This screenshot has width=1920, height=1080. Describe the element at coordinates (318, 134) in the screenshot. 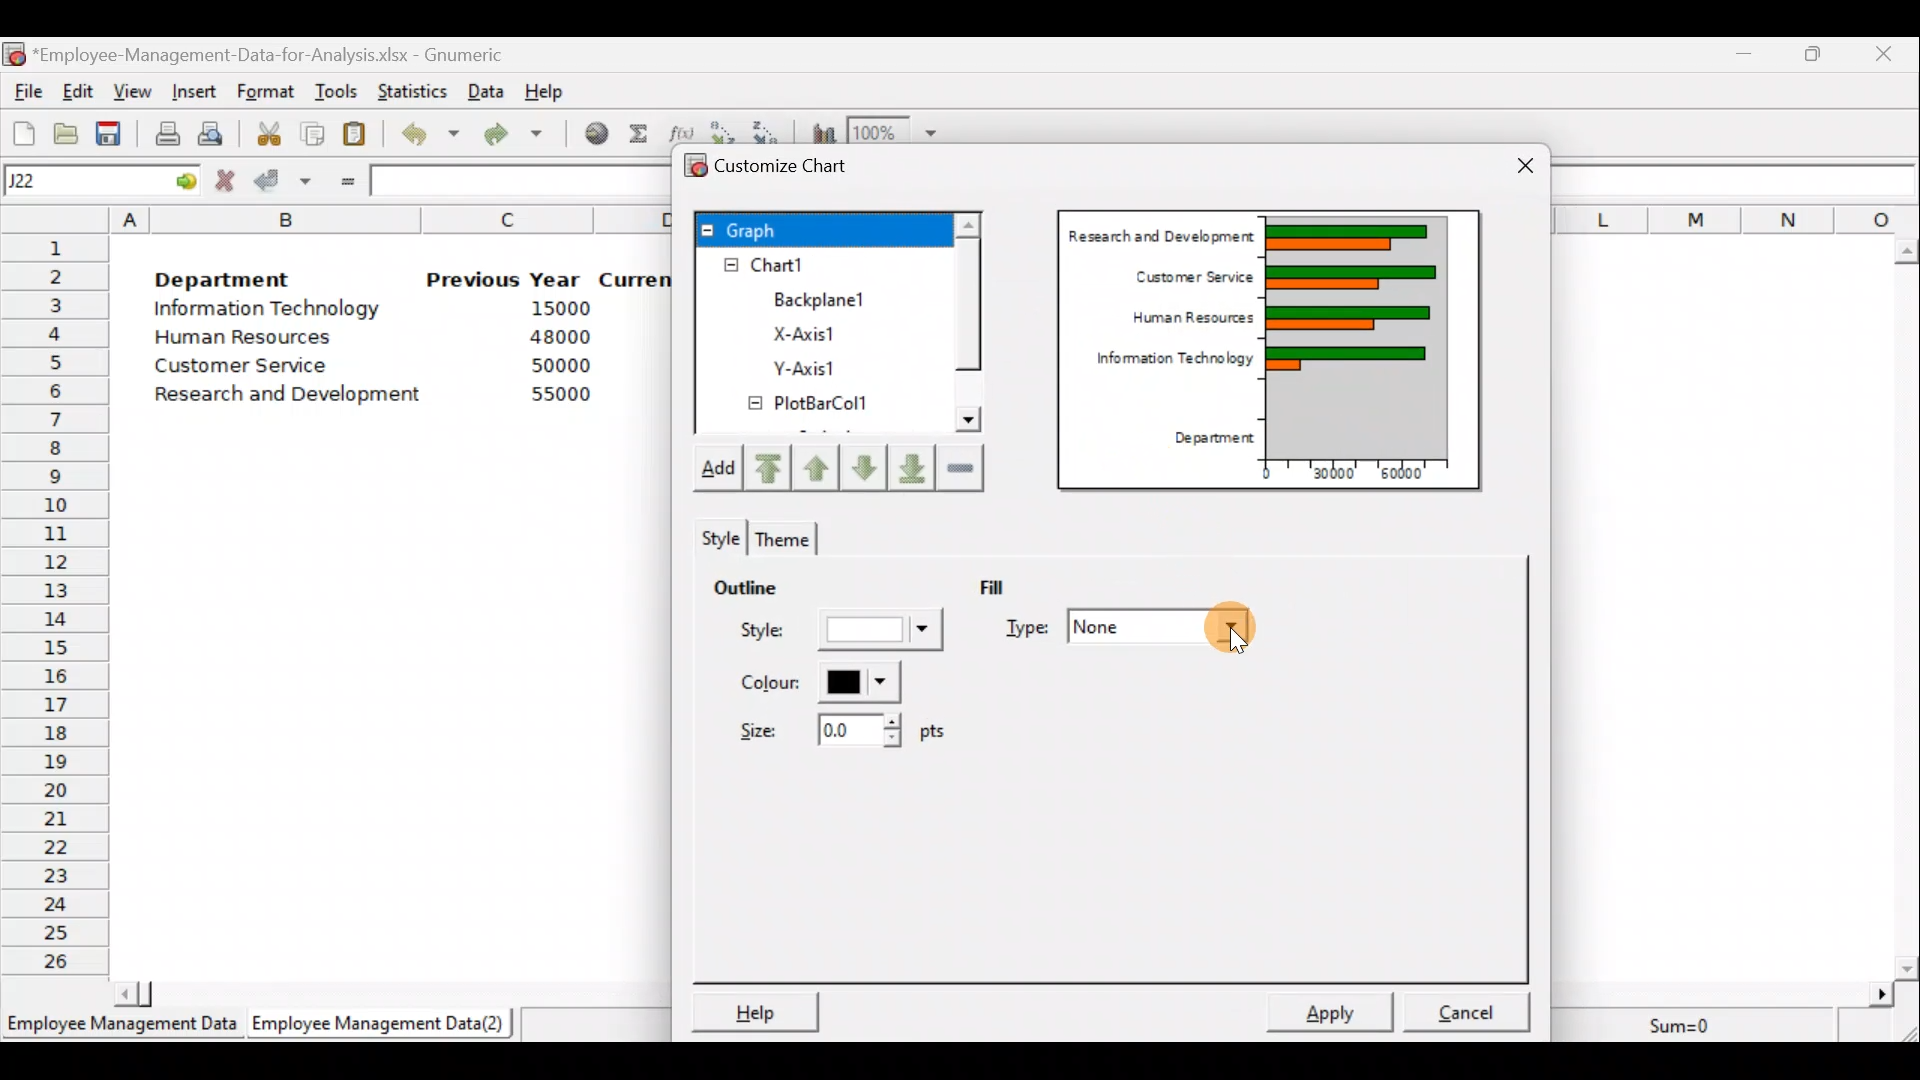

I see `Copy the selection` at that location.